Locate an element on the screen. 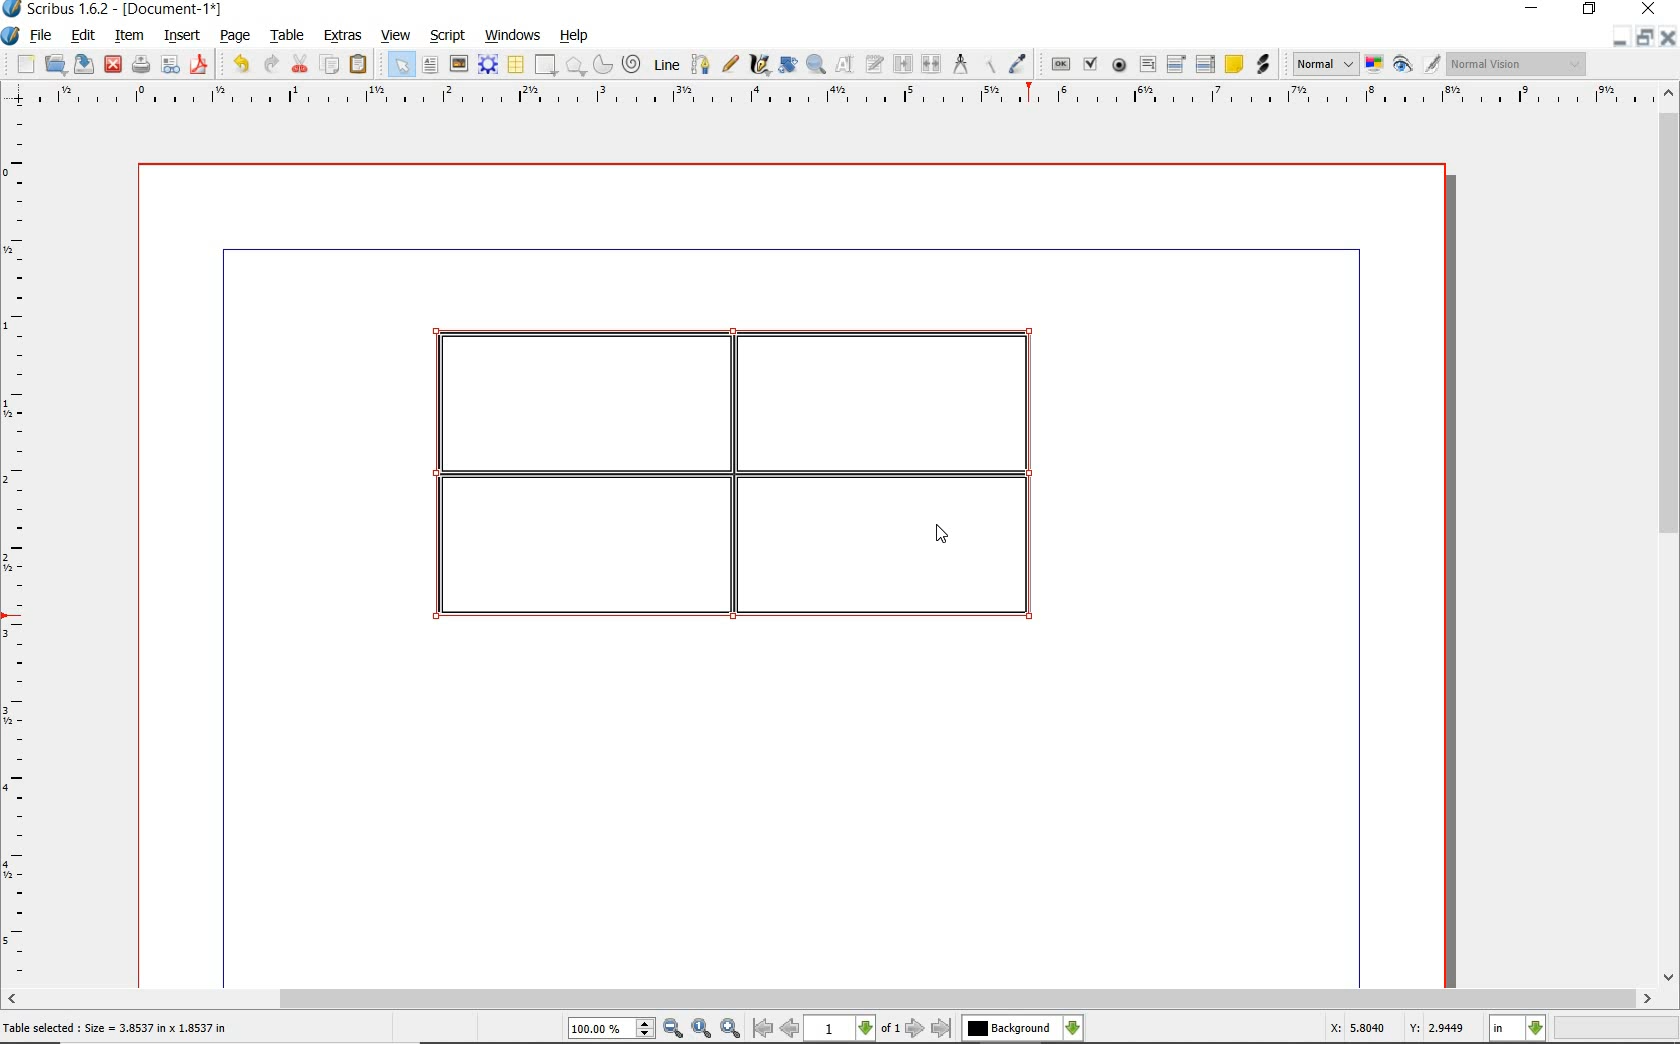 The image size is (1680, 1044). help is located at coordinates (574, 36).